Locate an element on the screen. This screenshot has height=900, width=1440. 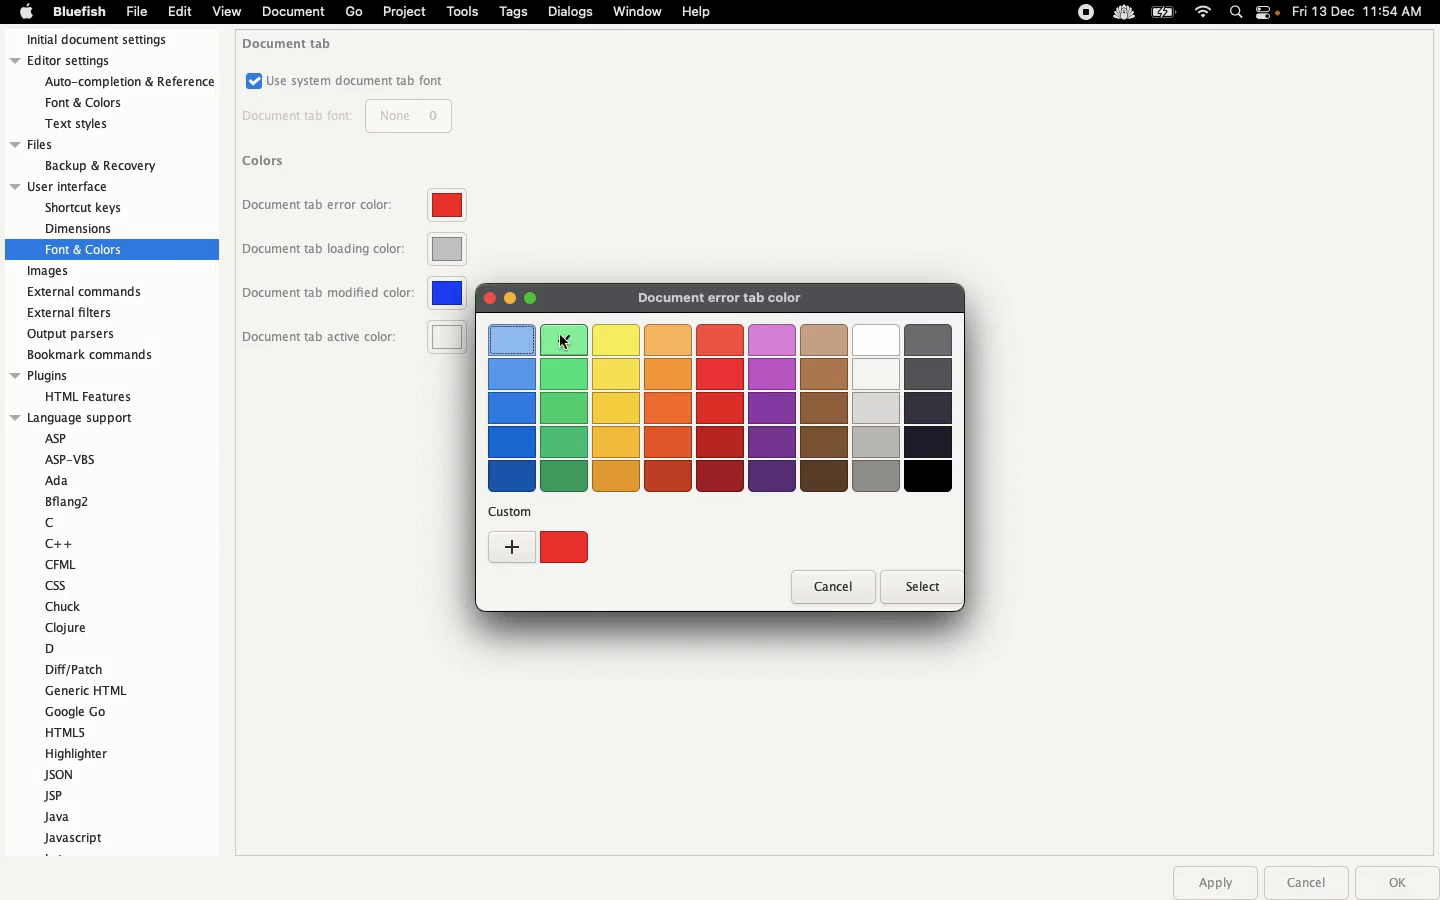
Document tab modified color is located at coordinates (355, 293).